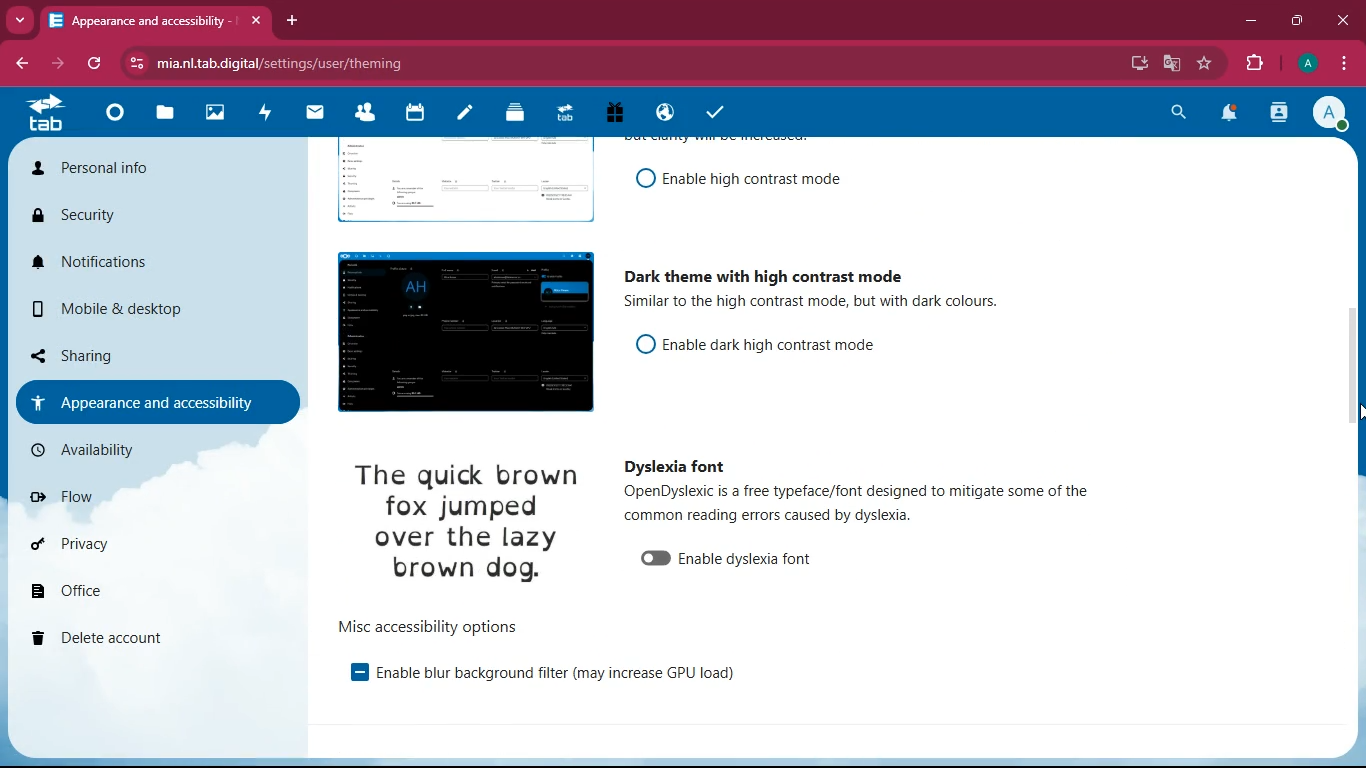 The height and width of the screenshot is (768, 1366). What do you see at coordinates (133, 63) in the screenshot?
I see `view site information` at bounding box center [133, 63].